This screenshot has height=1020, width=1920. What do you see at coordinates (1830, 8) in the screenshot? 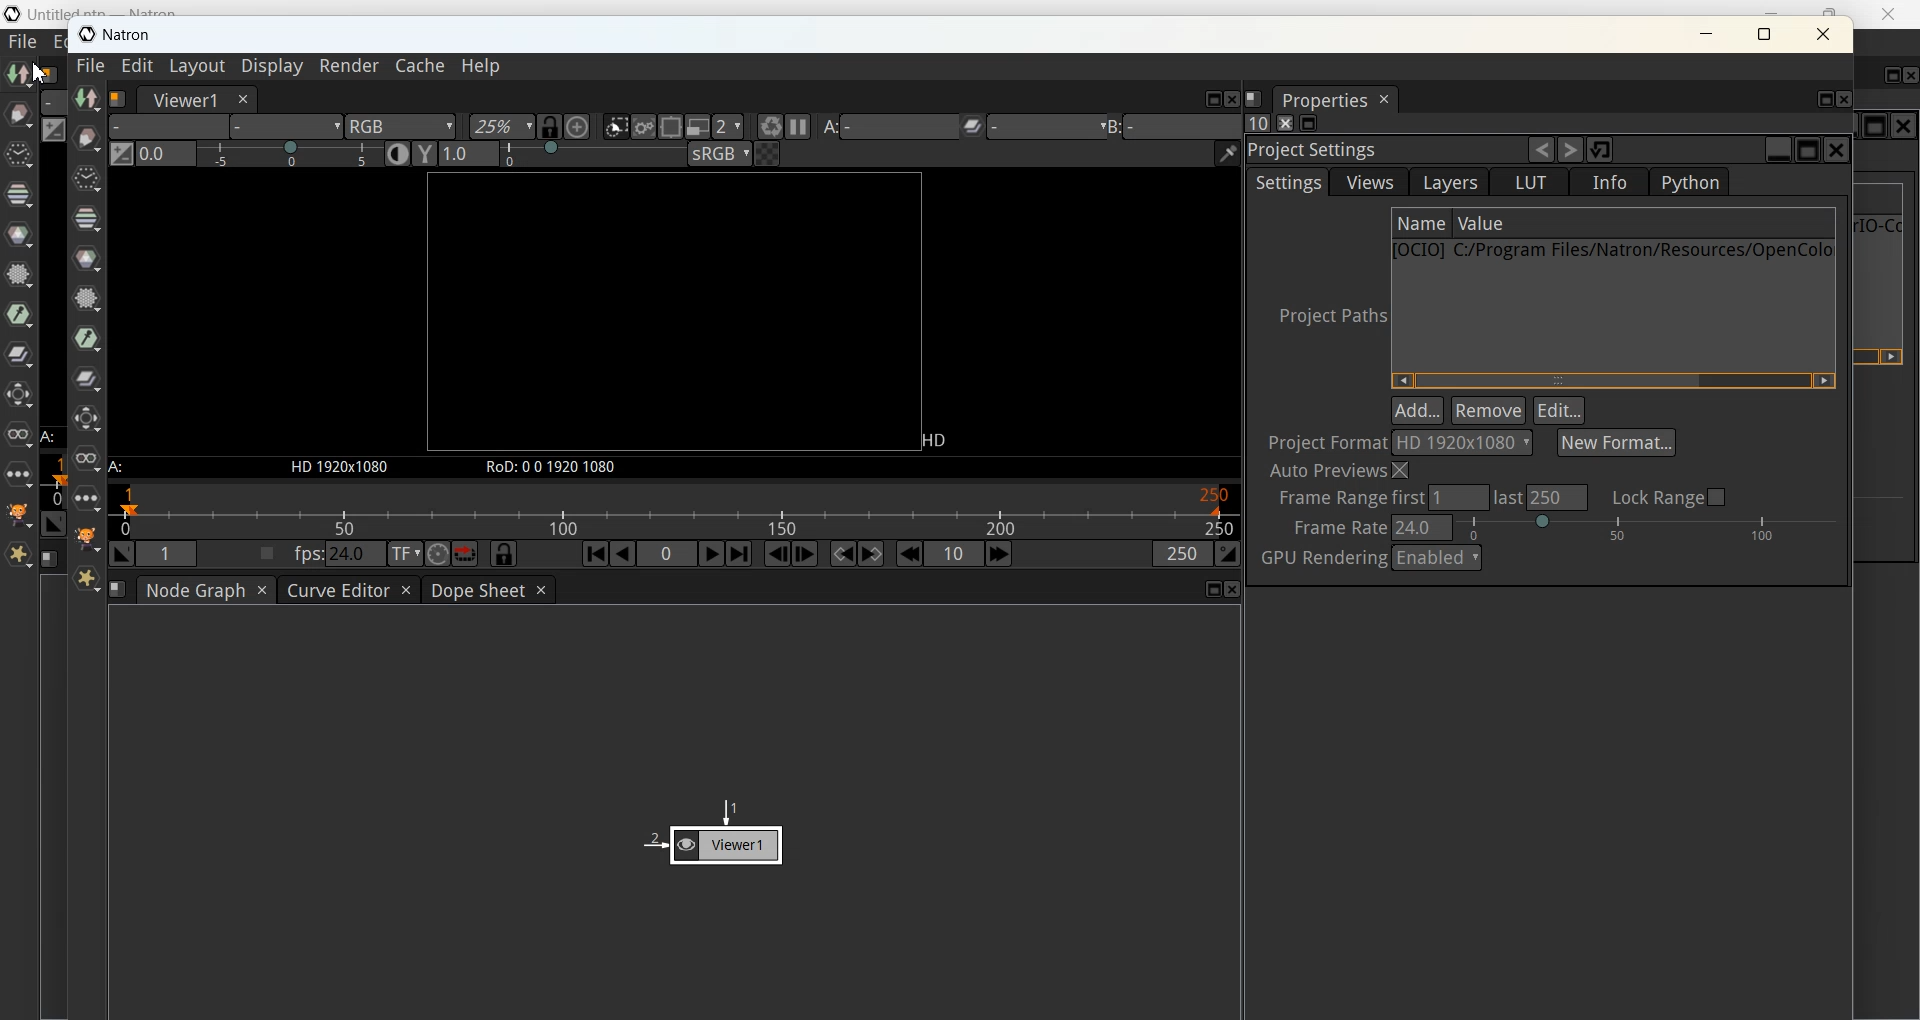
I see `Maximize` at bounding box center [1830, 8].